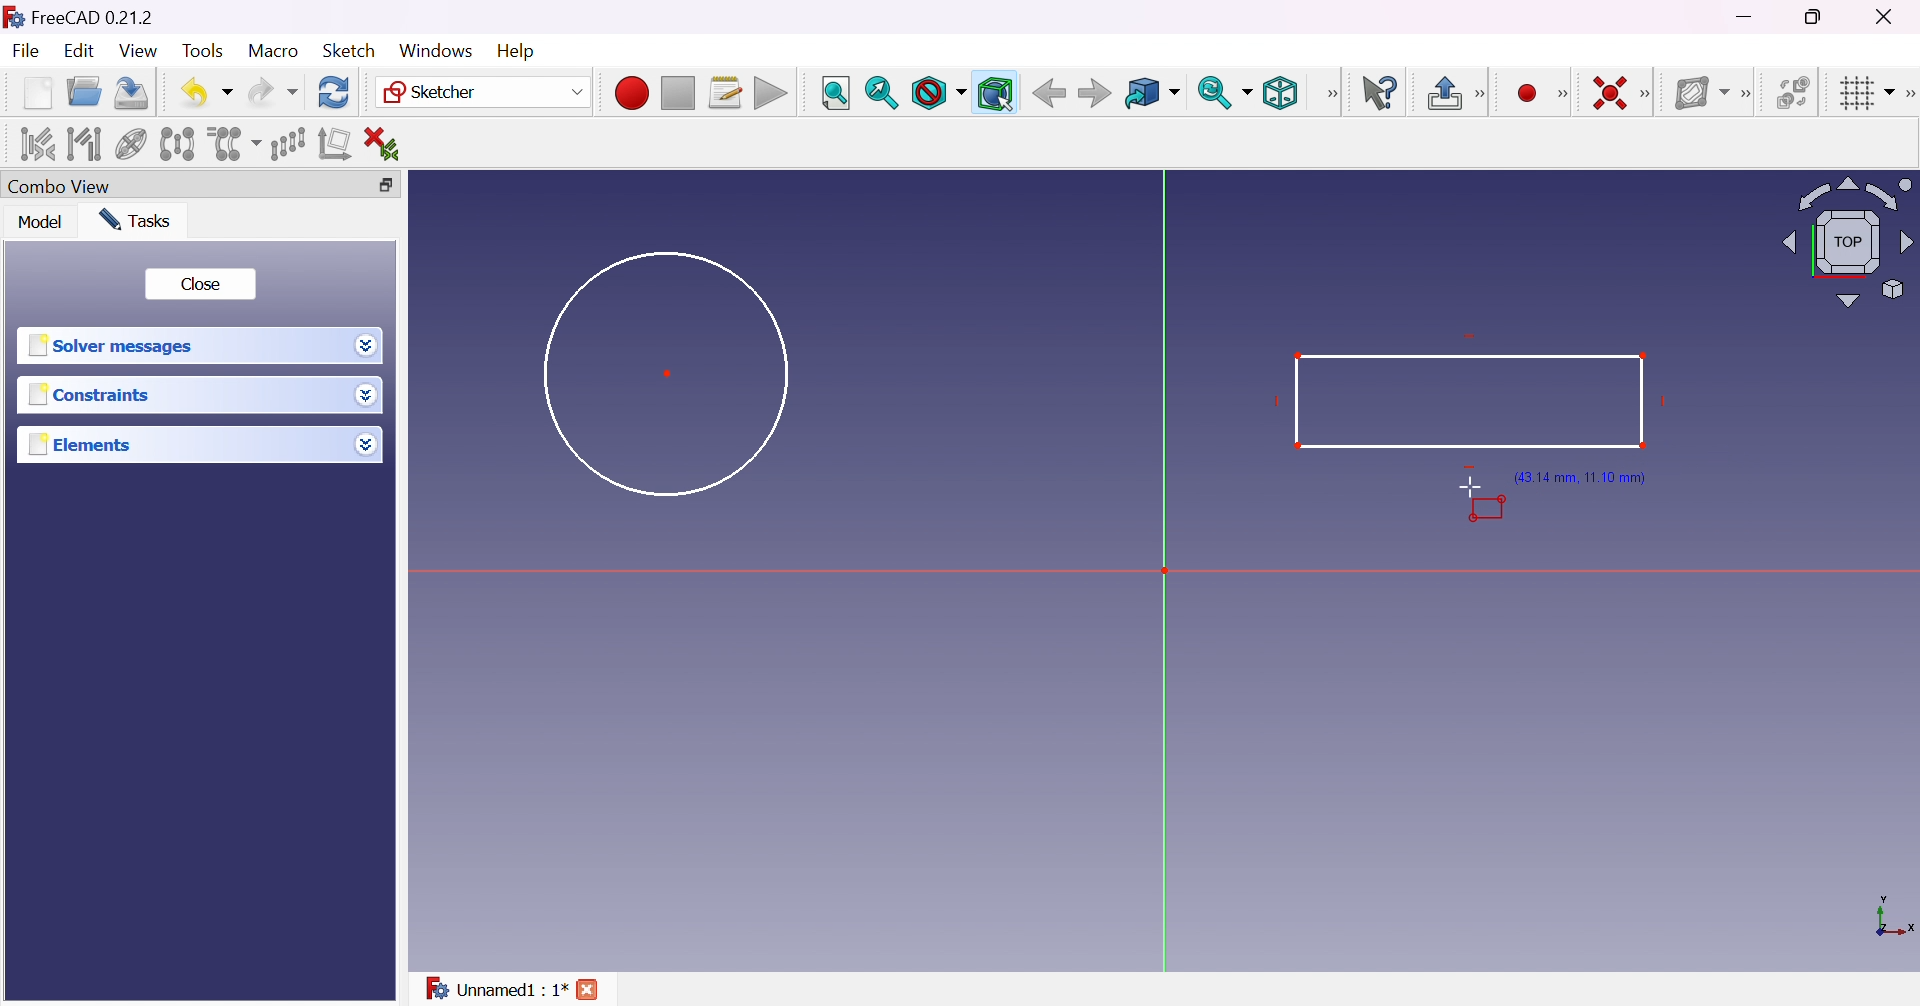 This screenshot has width=1920, height=1006. I want to click on Select associated constraints, so click(34, 144).